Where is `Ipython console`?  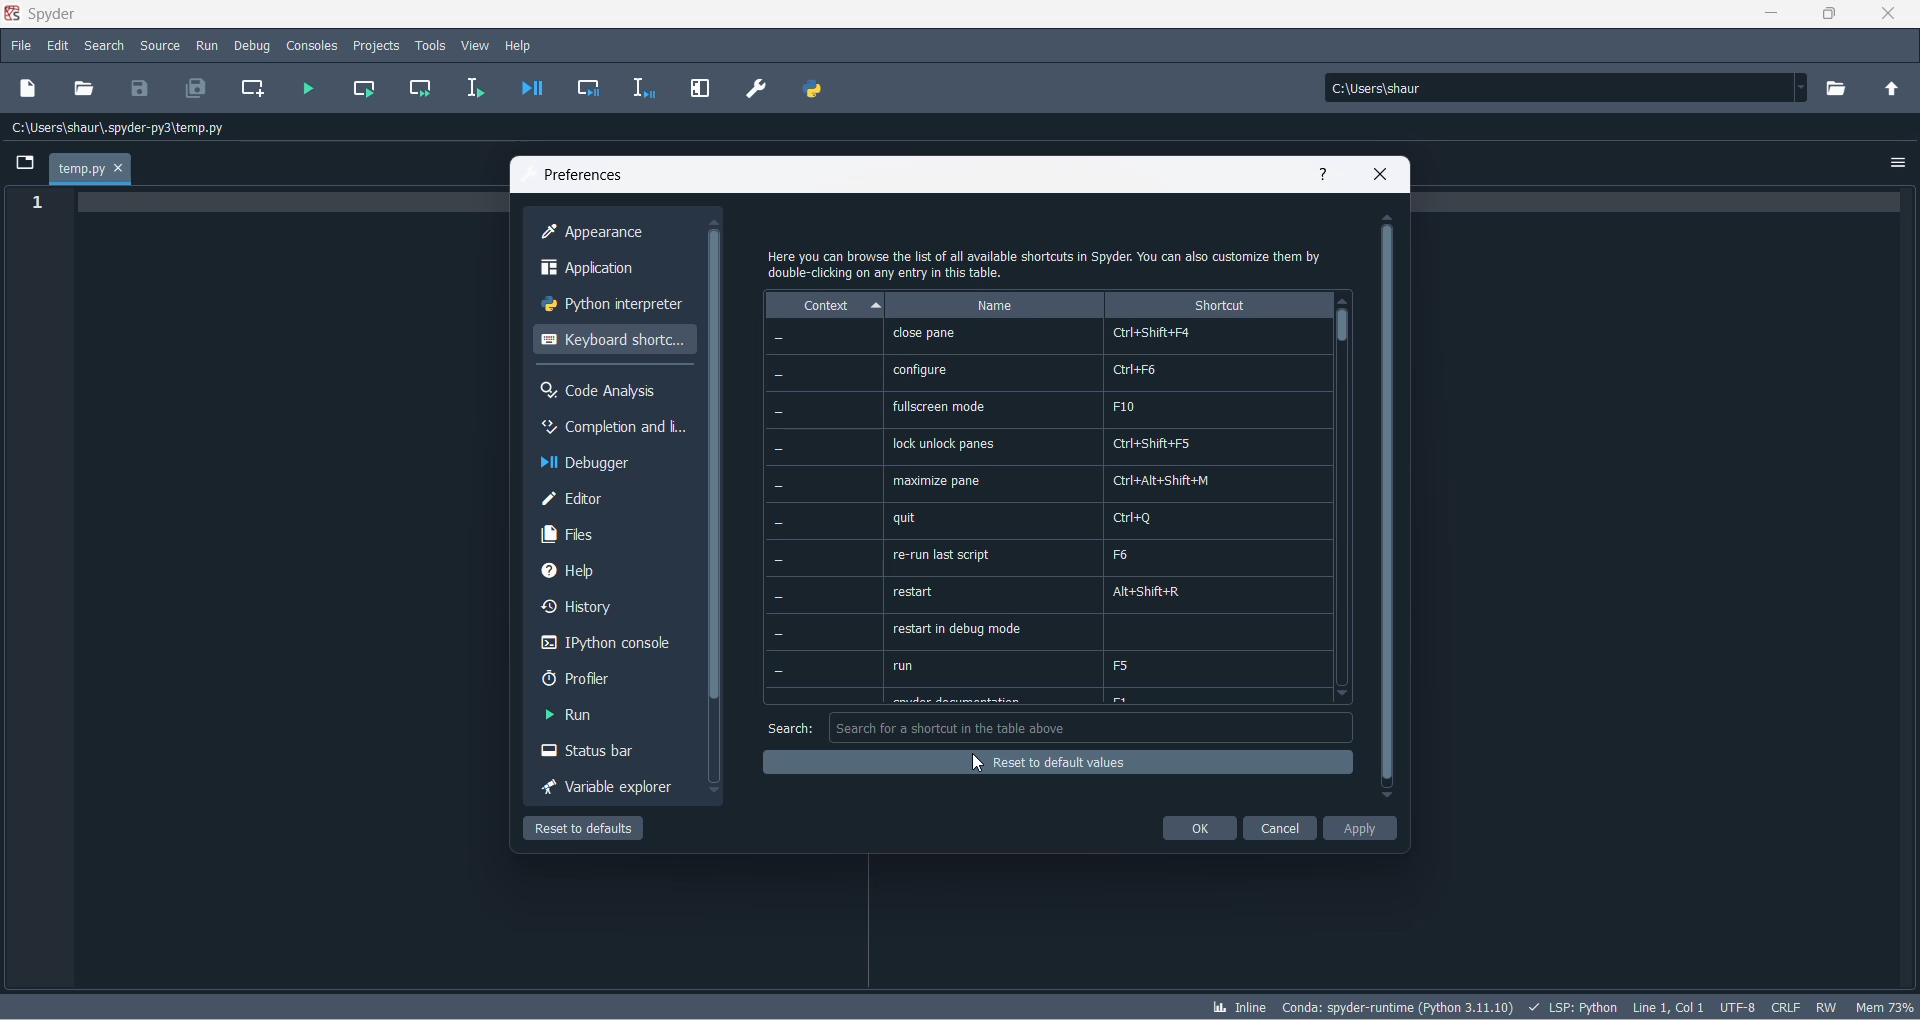
Ipython console is located at coordinates (608, 646).